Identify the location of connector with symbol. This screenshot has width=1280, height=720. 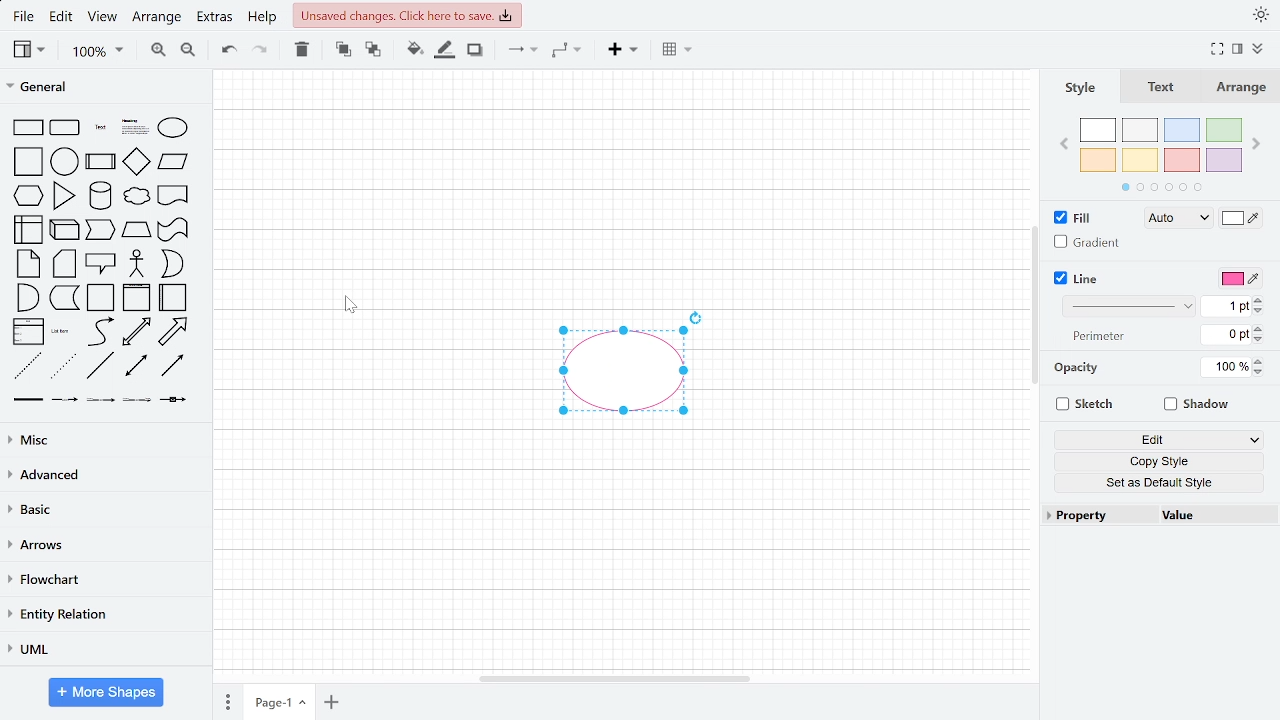
(173, 402).